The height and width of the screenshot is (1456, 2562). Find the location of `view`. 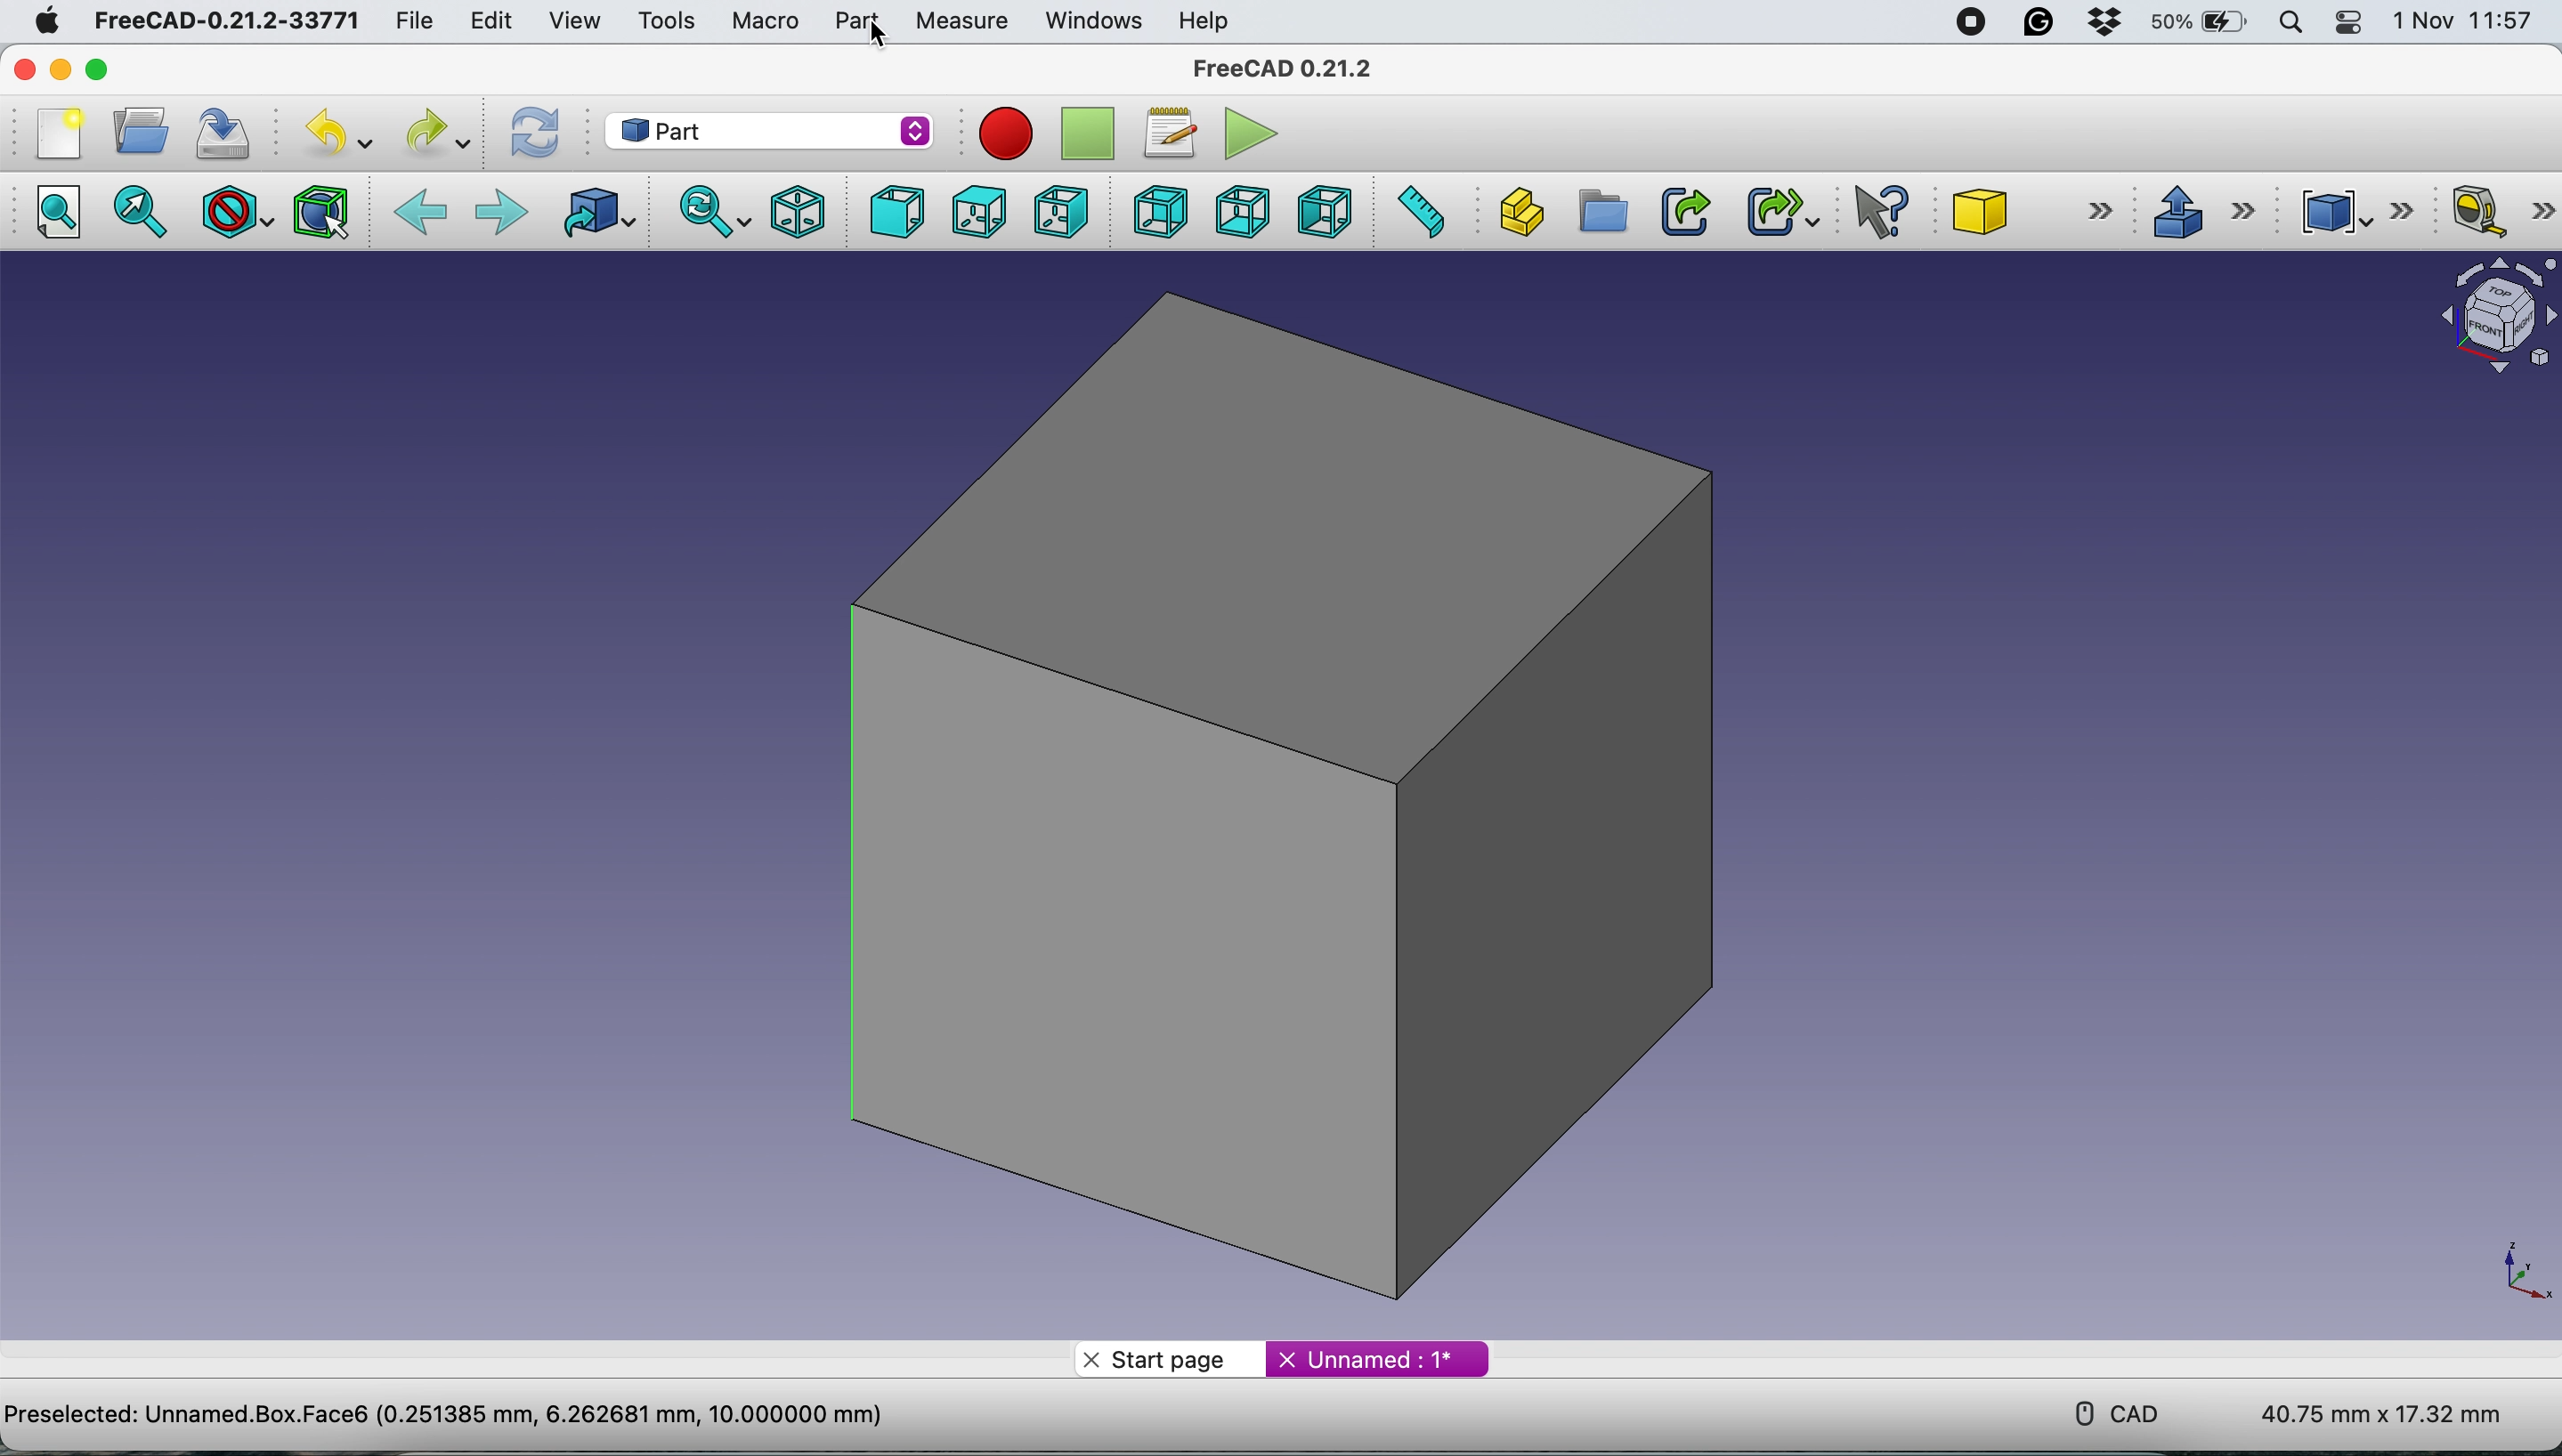

view is located at coordinates (575, 21).